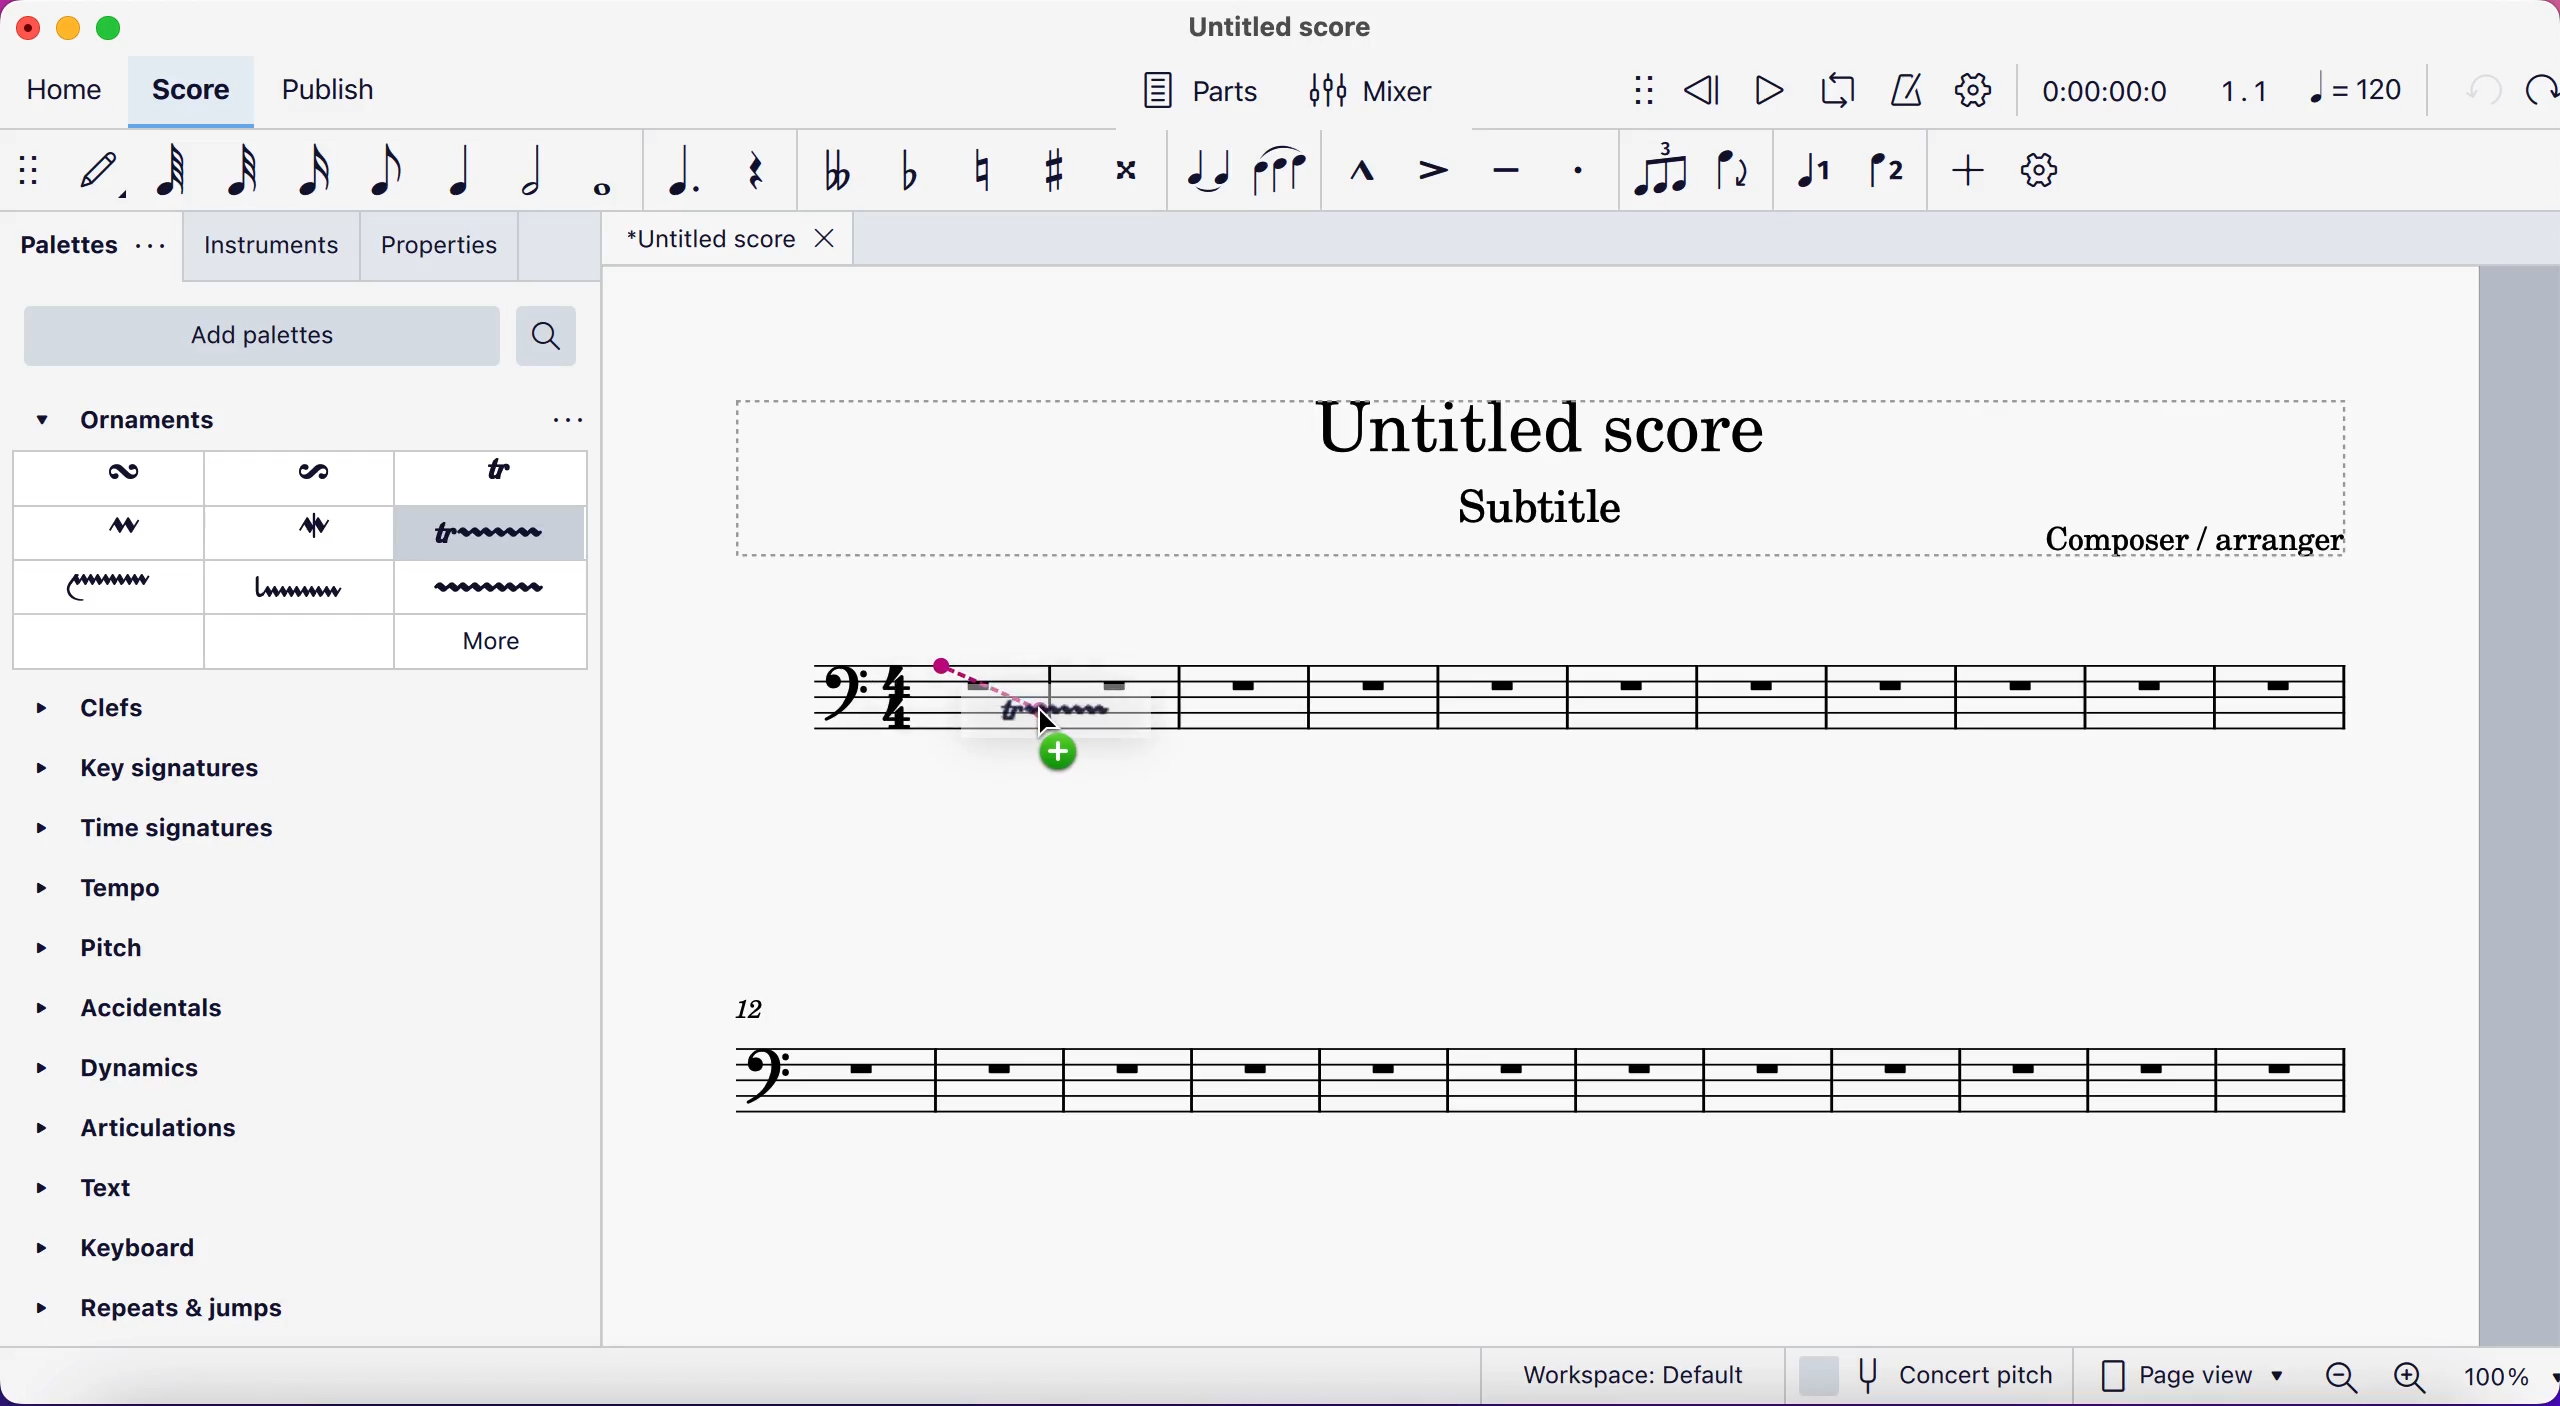 This screenshot has width=2560, height=1406. What do you see at coordinates (501, 473) in the screenshot?
I see `trill` at bounding box center [501, 473].